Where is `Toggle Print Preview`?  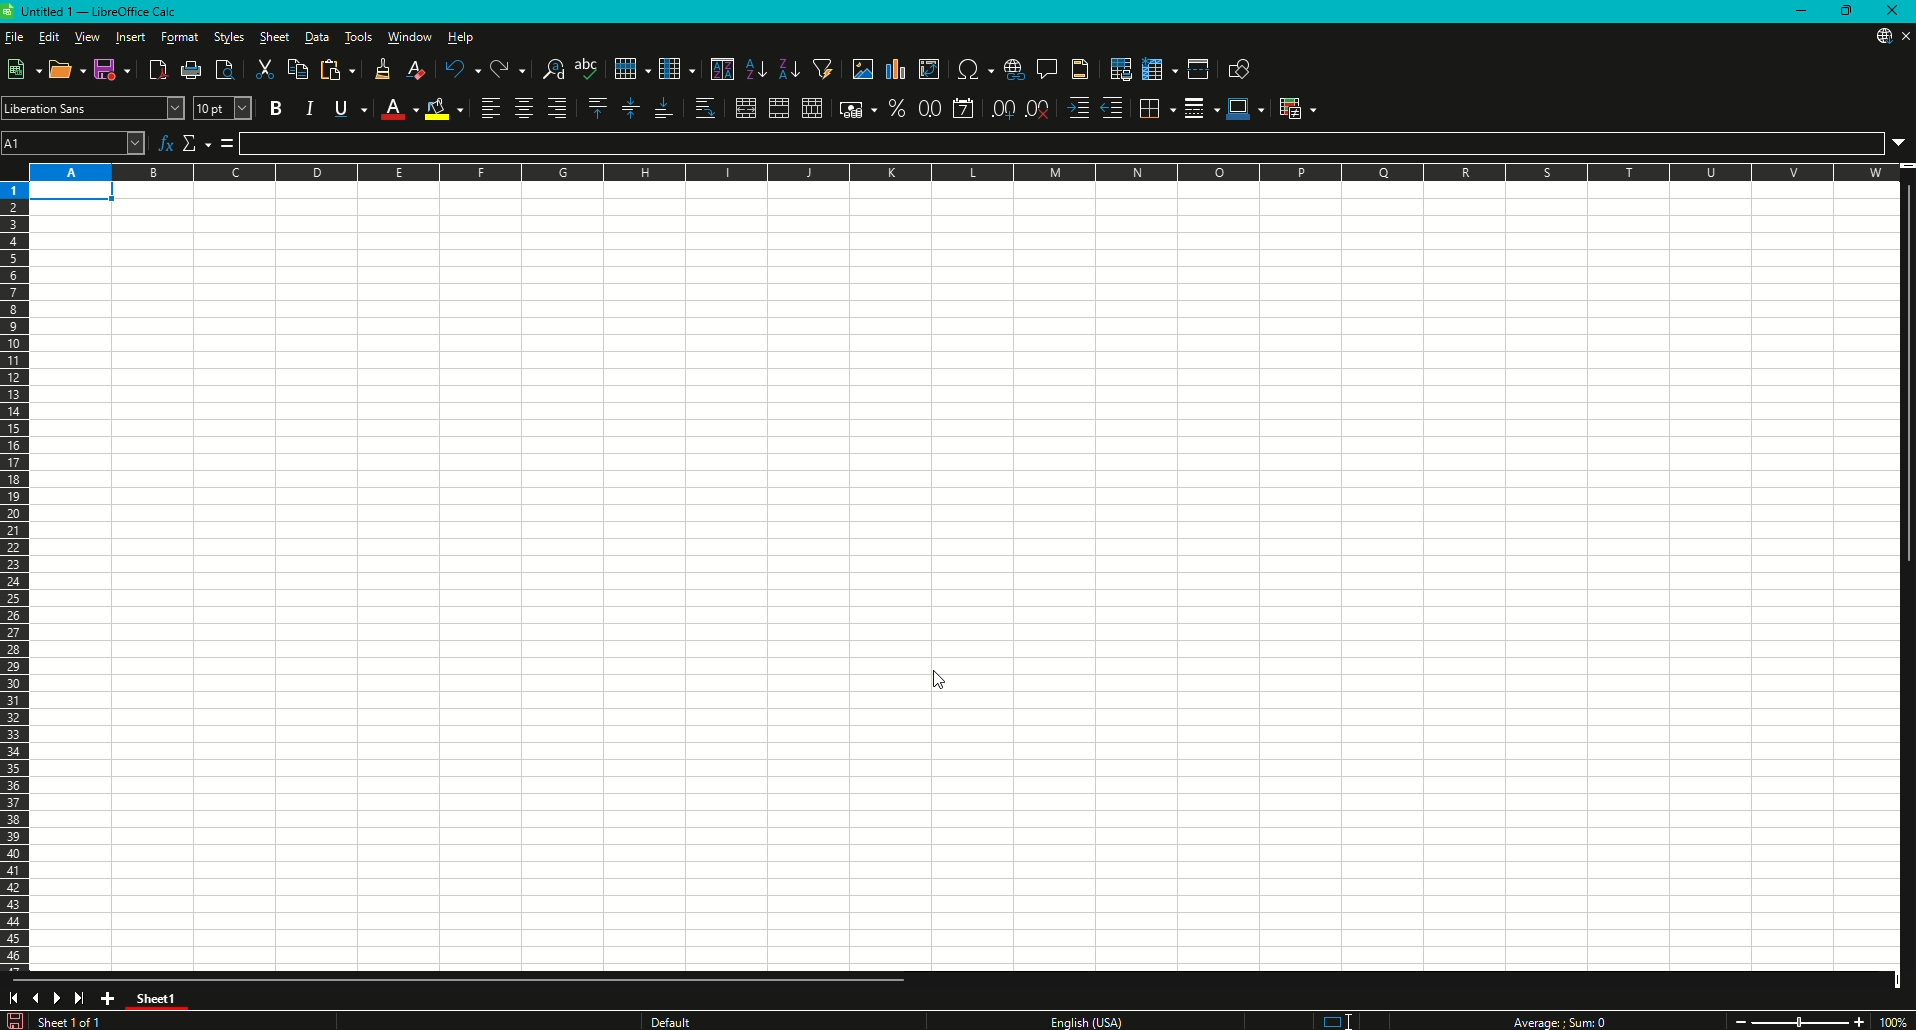 Toggle Print Preview is located at coordinates (225, 69).